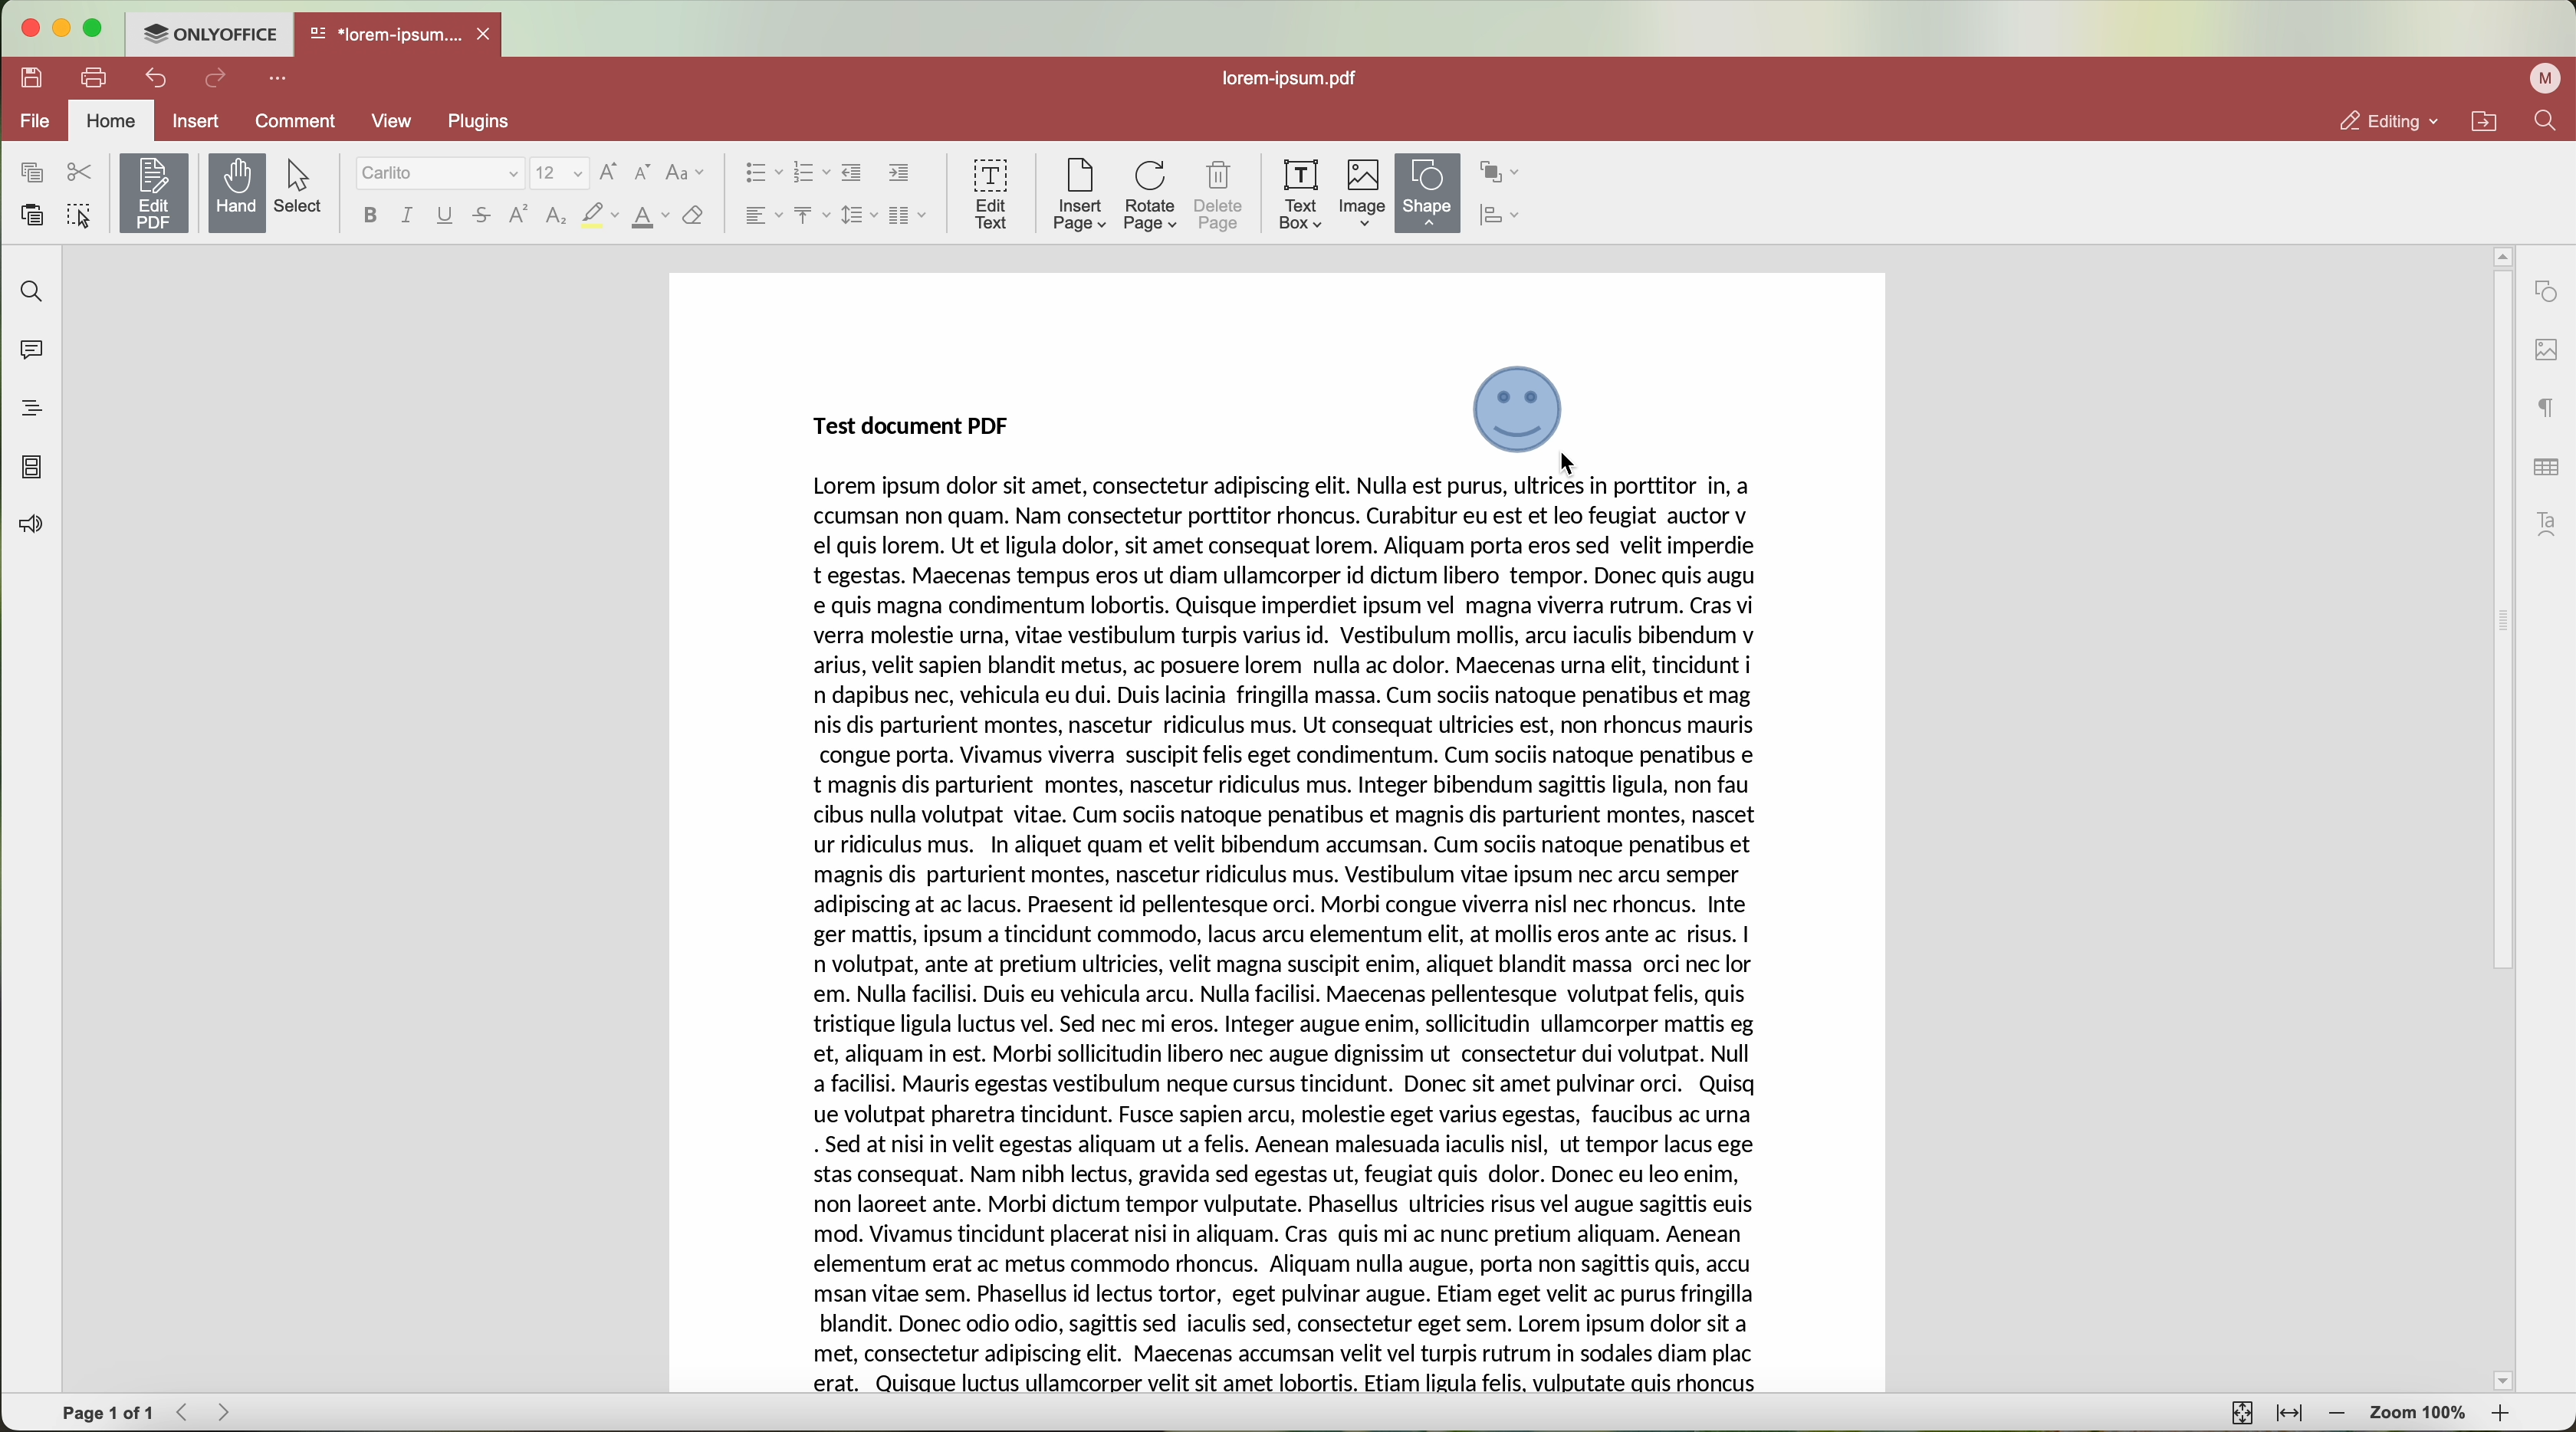 The width and height of the screenshot is (2576, 1432). What do you see at coordinates (2541, 409) in the screenshot?
I see `paragraph settings` at bounding box center [2541, 409].